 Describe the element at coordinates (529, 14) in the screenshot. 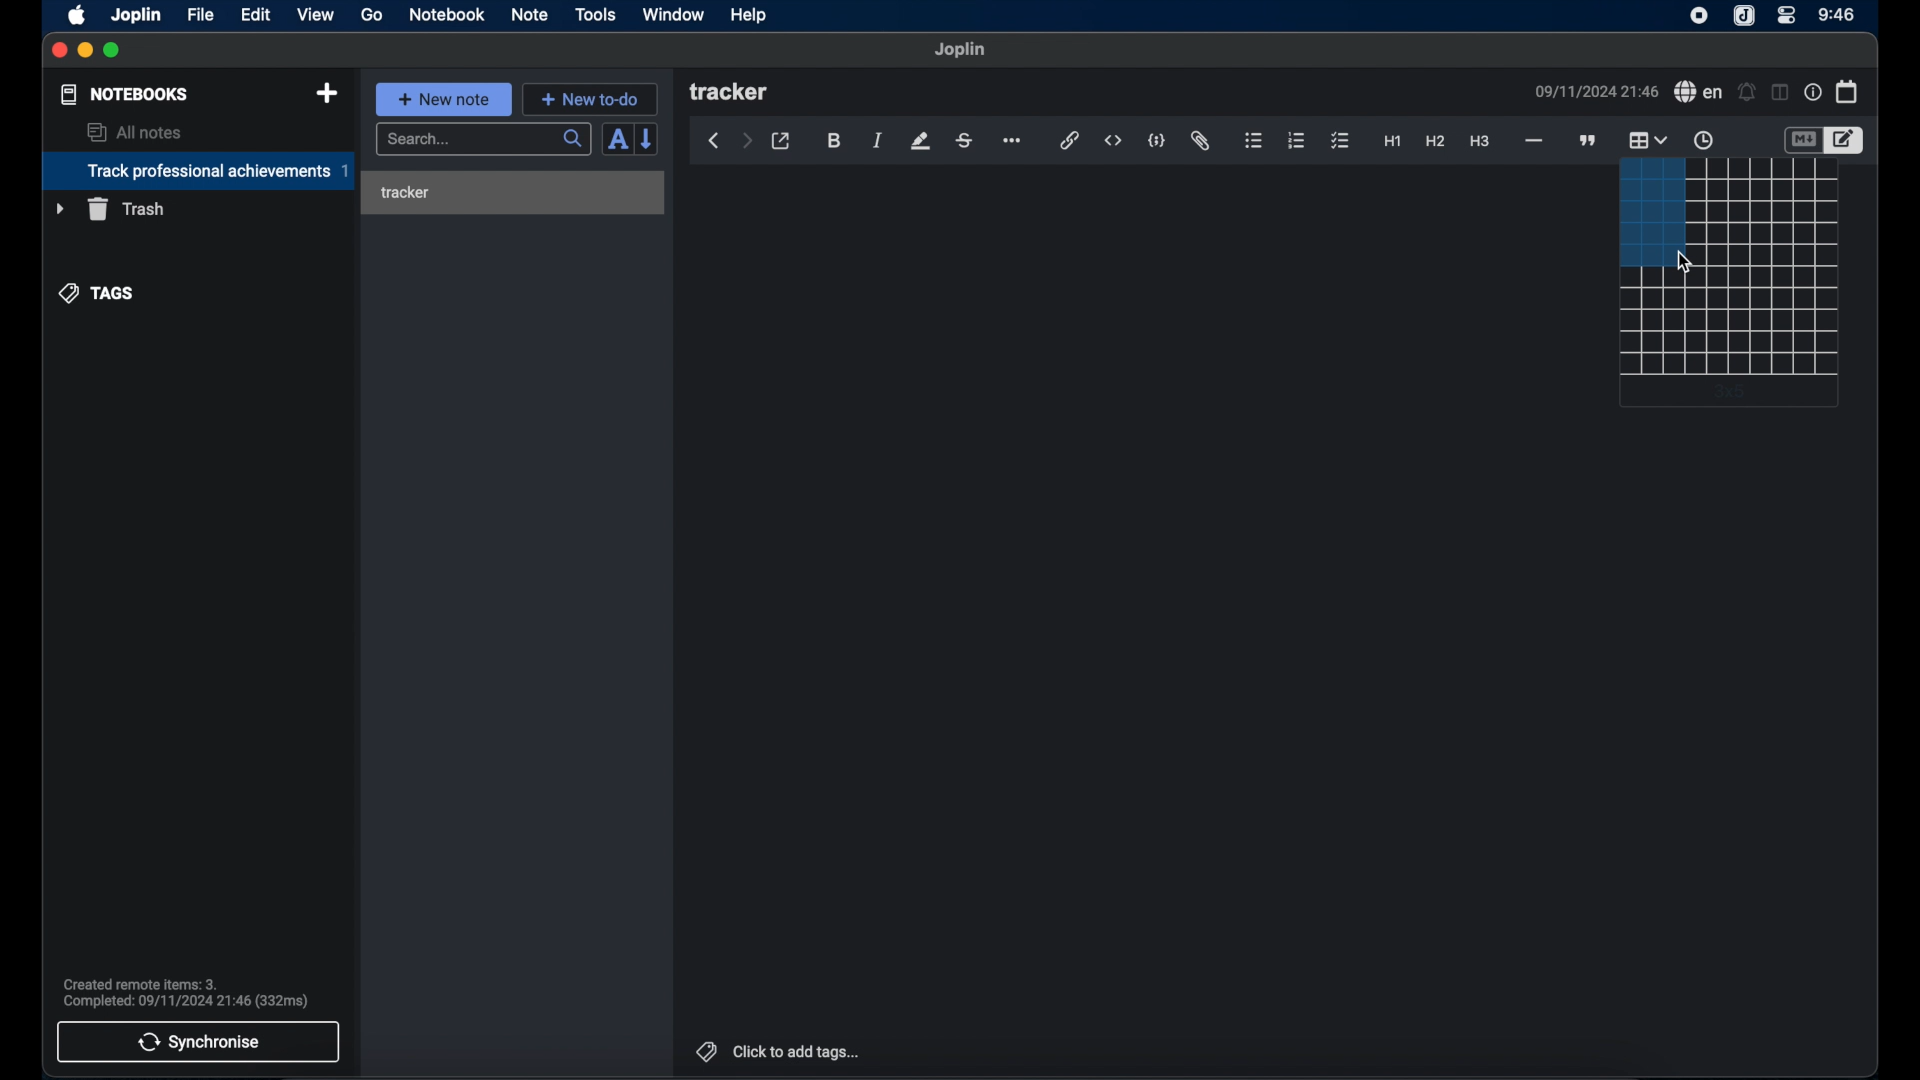

I see `note` at that location.